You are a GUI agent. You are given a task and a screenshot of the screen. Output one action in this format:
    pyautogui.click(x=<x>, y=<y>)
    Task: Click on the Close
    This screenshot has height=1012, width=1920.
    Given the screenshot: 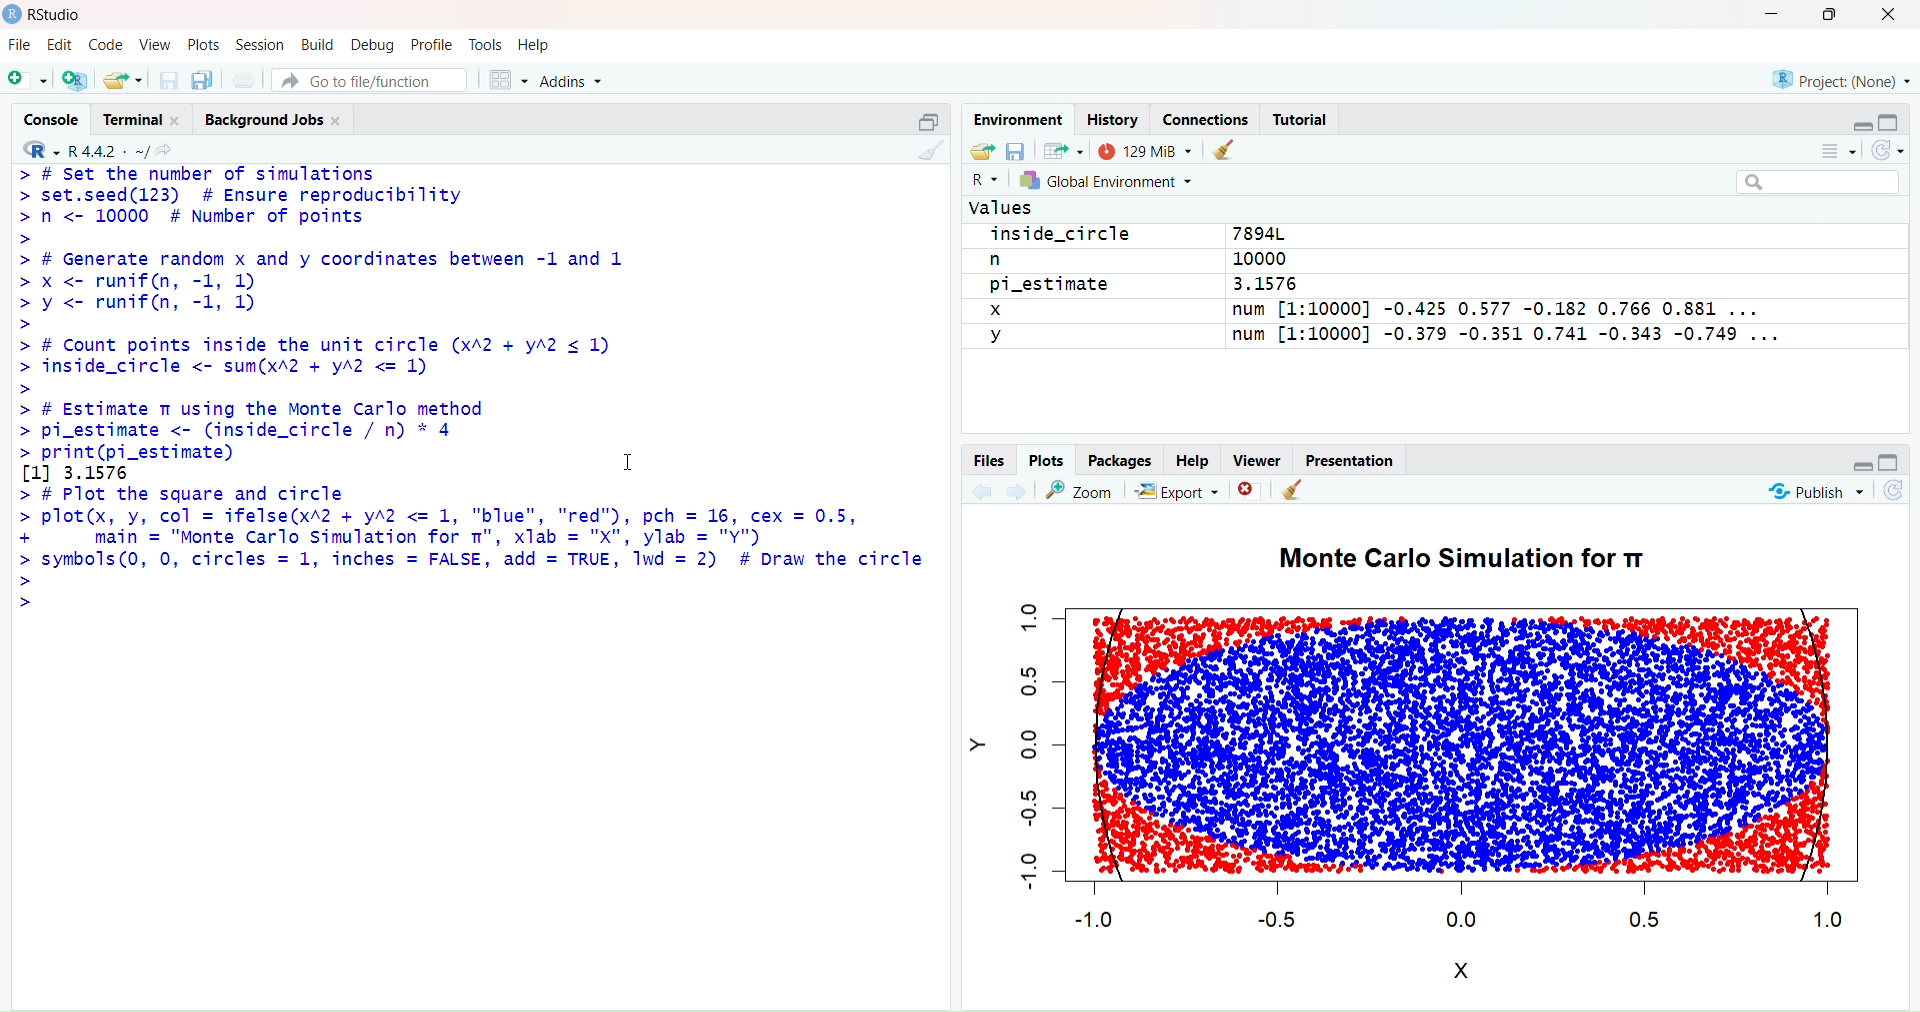 What is the action you would take?
    pyautogui.click(x=1247, y=490)
    